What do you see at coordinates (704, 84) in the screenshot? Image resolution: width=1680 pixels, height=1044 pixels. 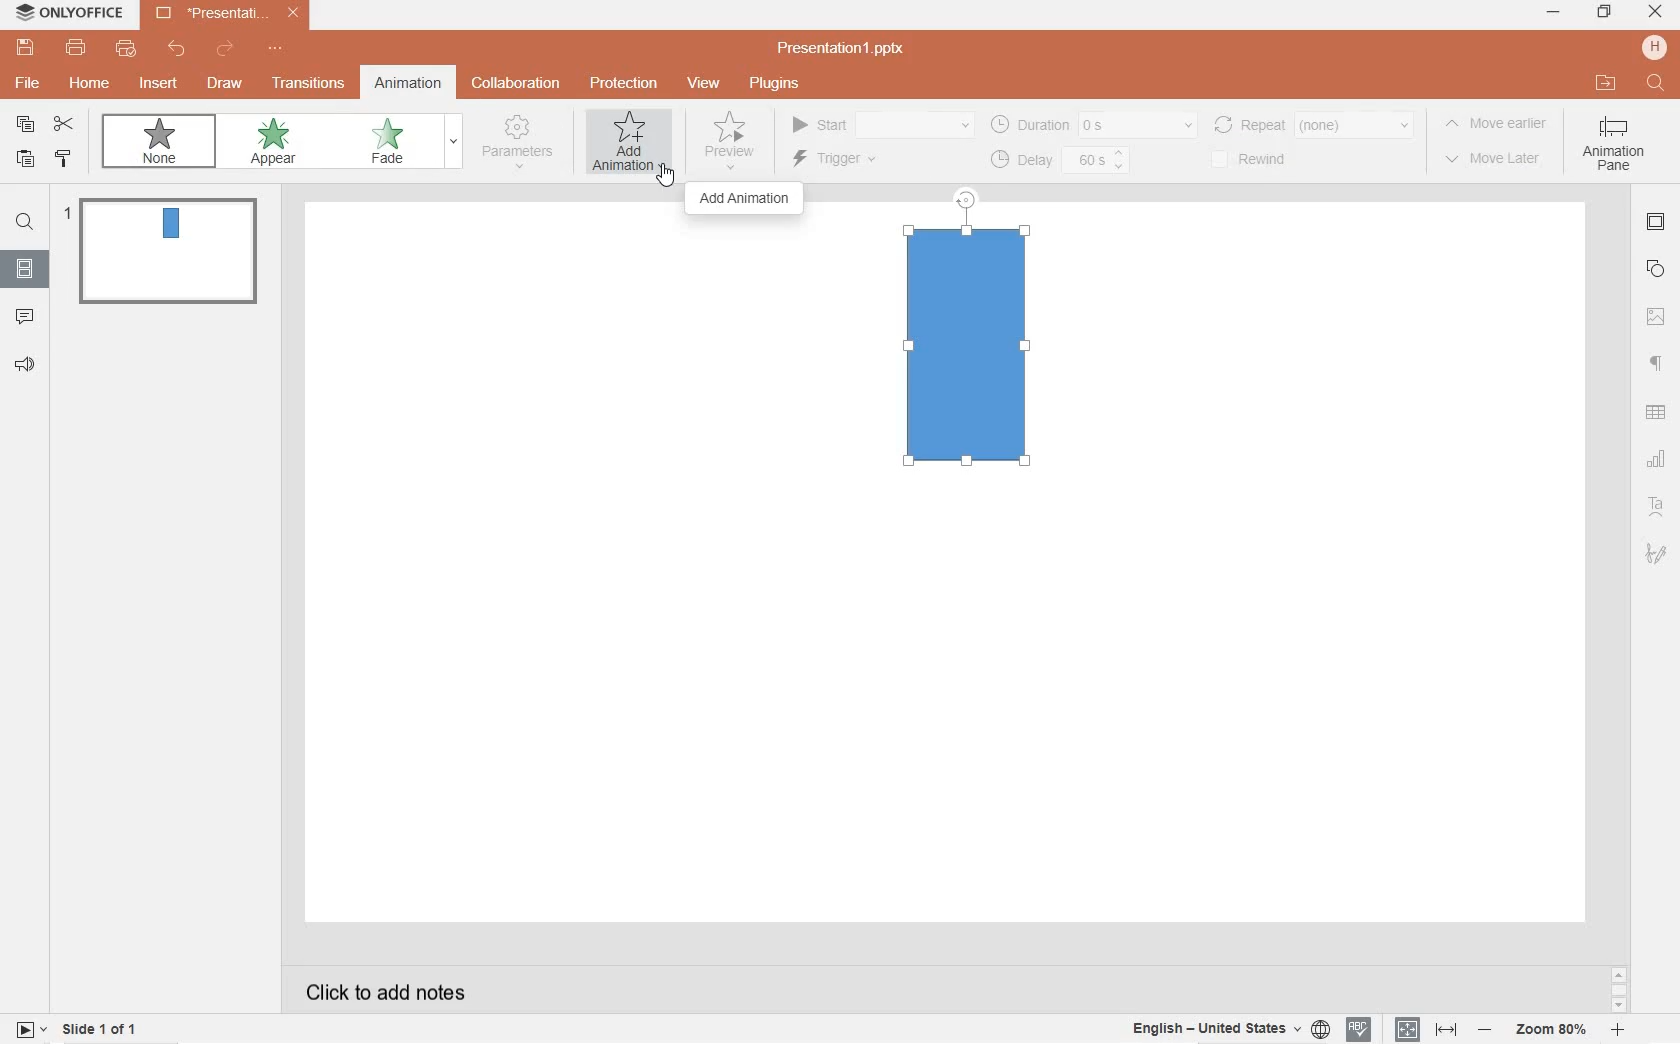 I see `view` at bounding box center [704, 84].